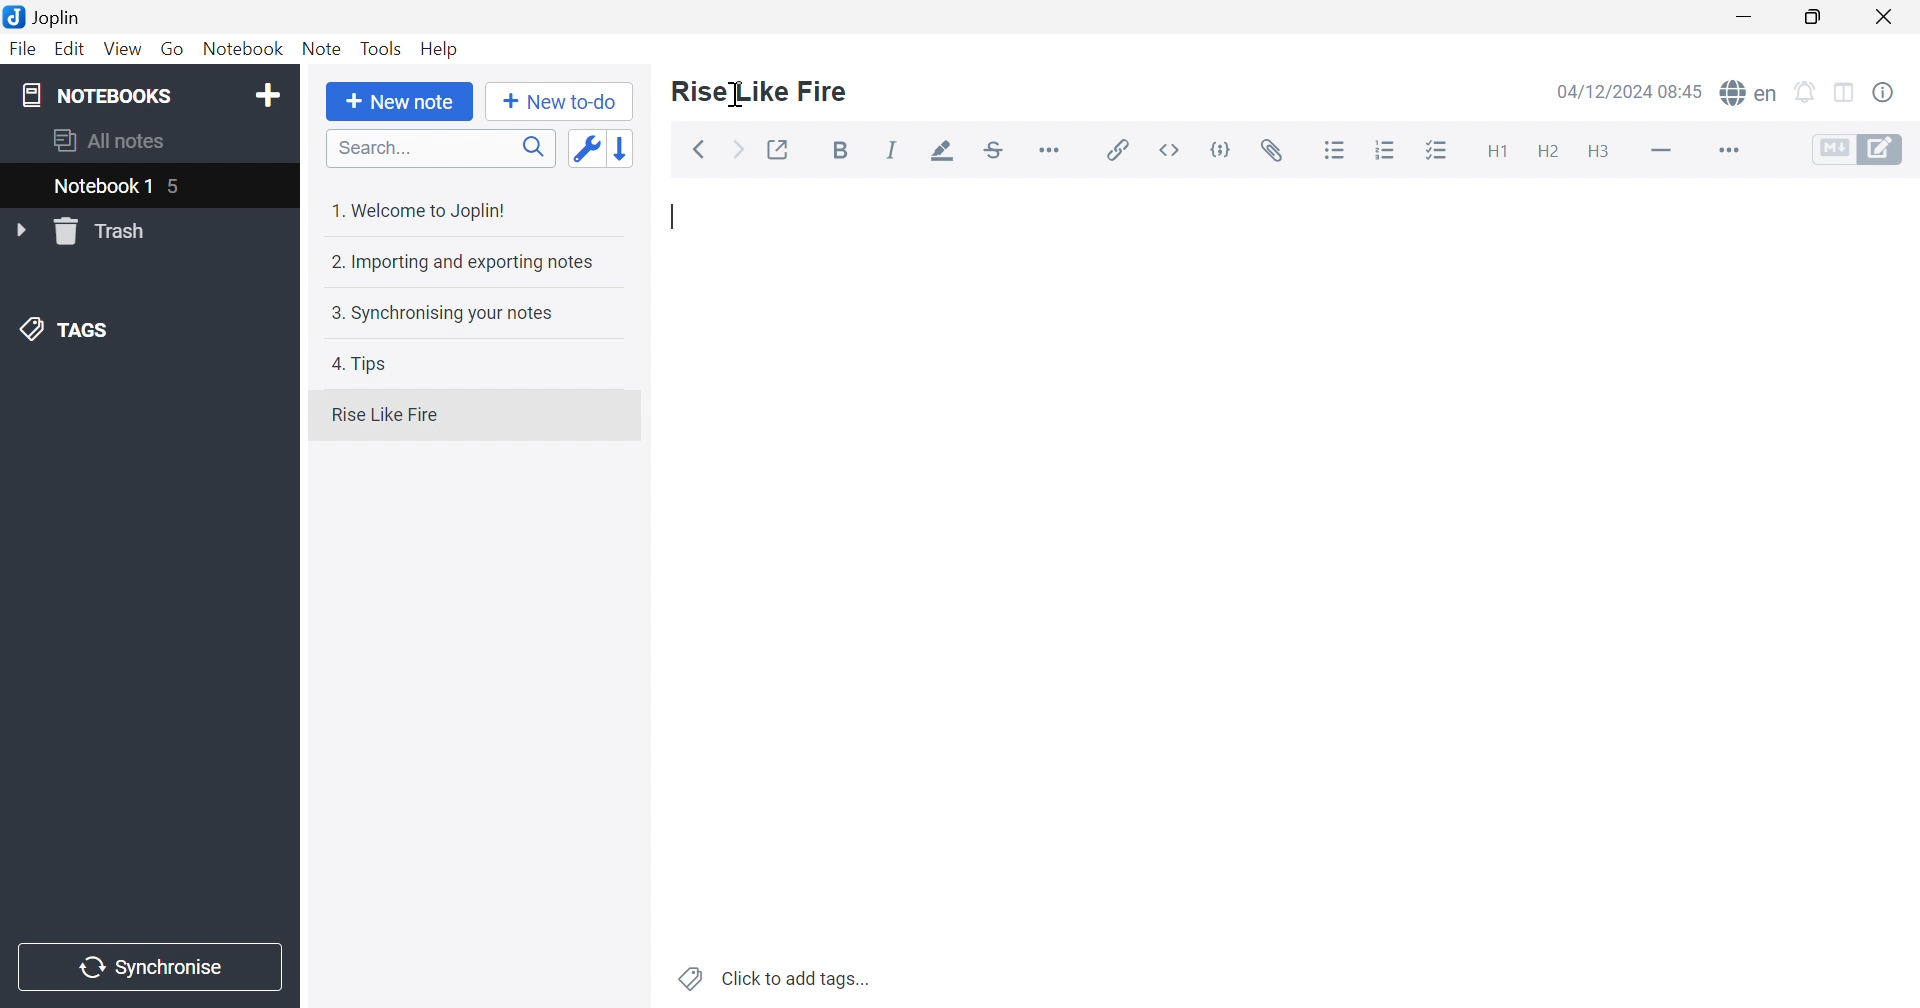 The width and height of the screenshot is (1920, 1008). I want to click on Horizontal line, so click(1661, 152).